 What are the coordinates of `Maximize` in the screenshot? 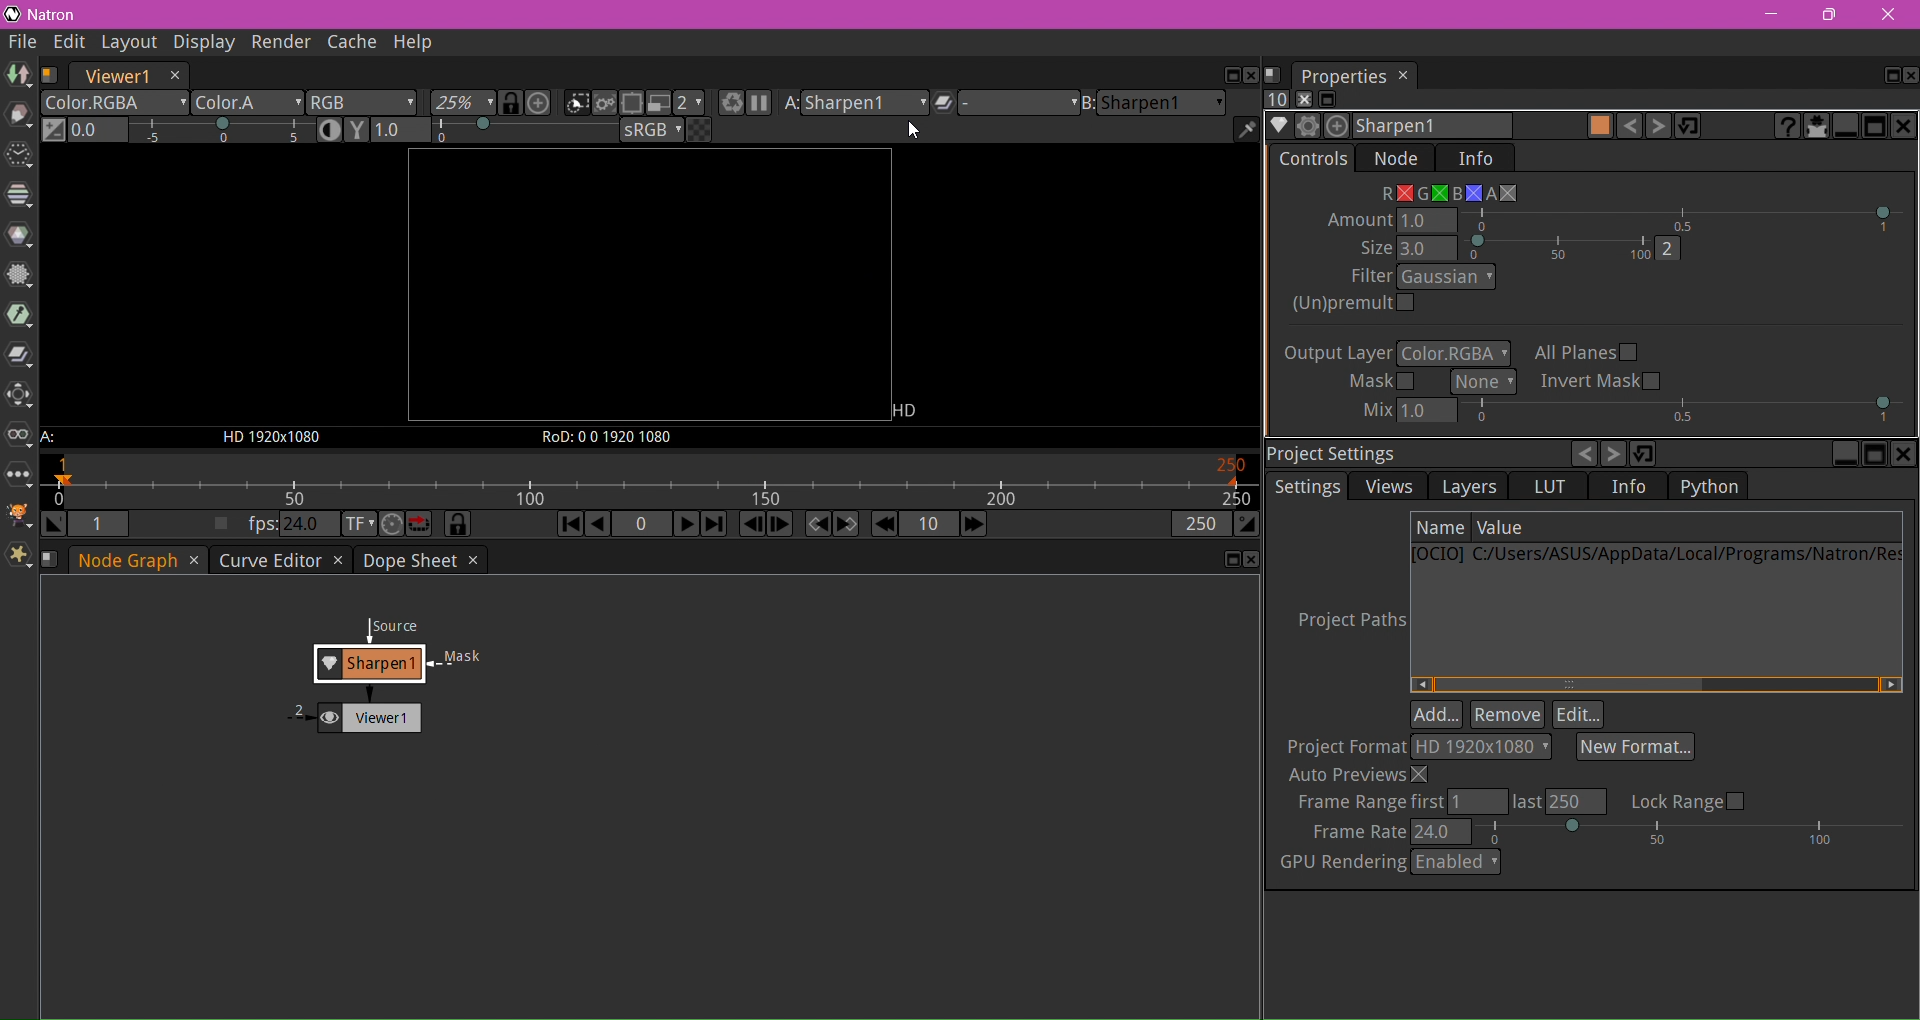 It's located at (1888, 77).